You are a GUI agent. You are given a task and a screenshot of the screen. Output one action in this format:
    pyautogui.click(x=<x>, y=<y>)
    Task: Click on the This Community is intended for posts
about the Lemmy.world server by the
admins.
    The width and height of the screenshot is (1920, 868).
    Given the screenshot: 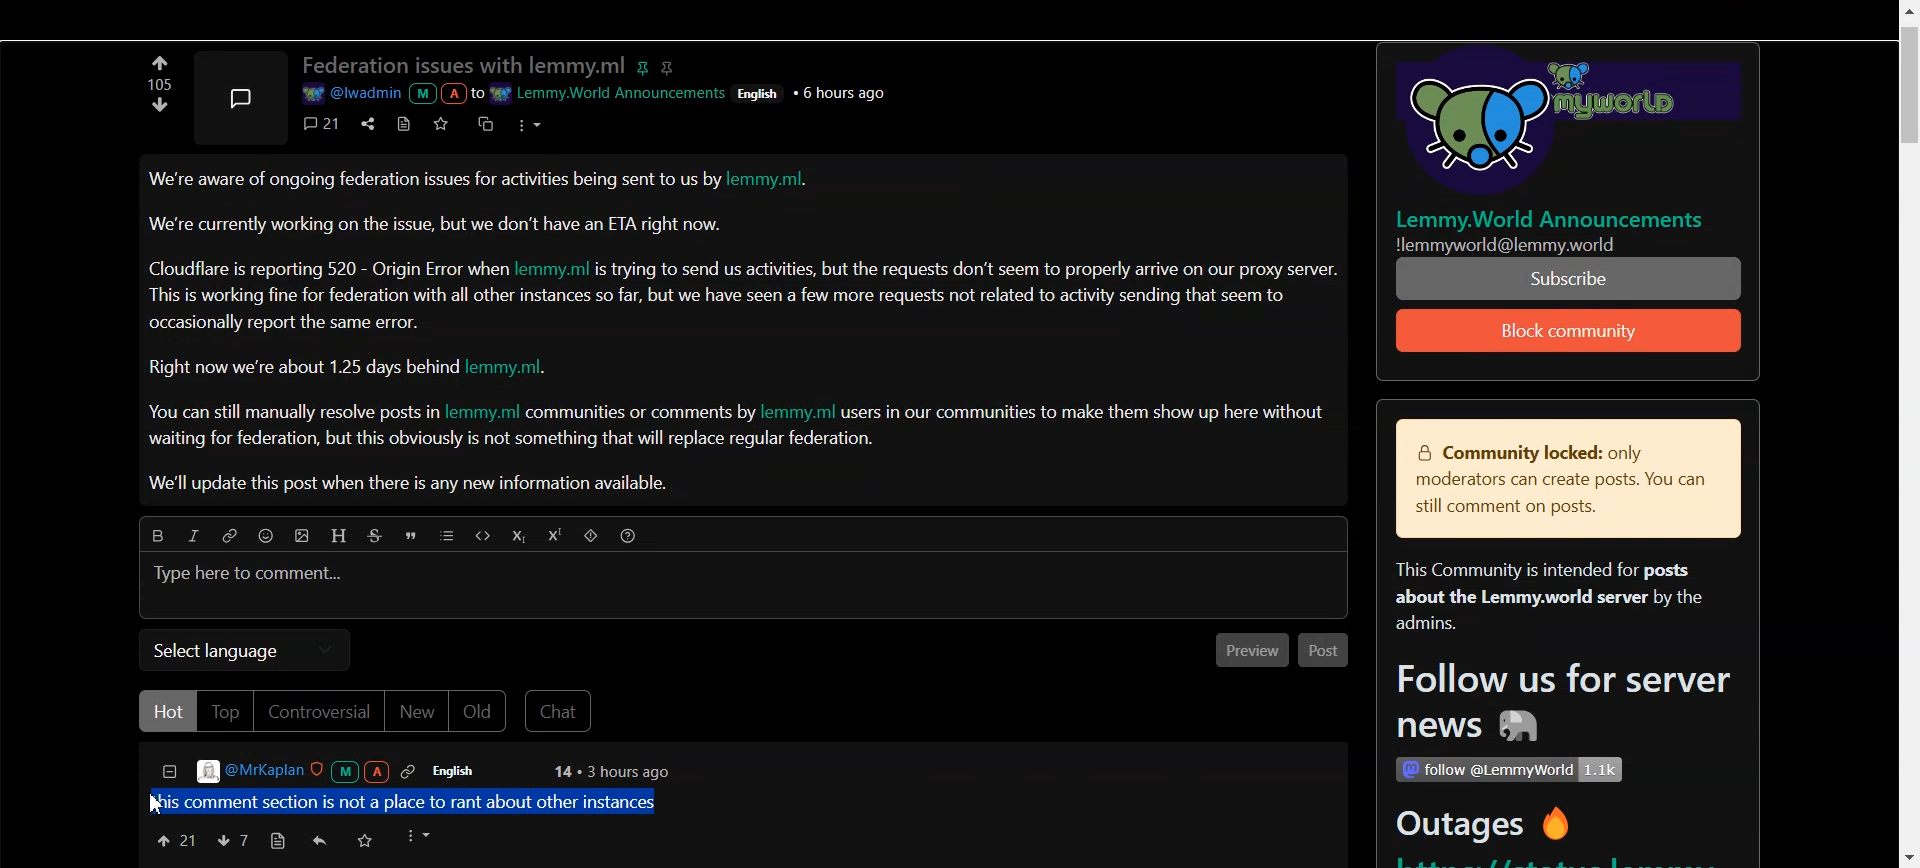 What is the action you would take?
    pyautogui.click(x=1540, y=598)
    